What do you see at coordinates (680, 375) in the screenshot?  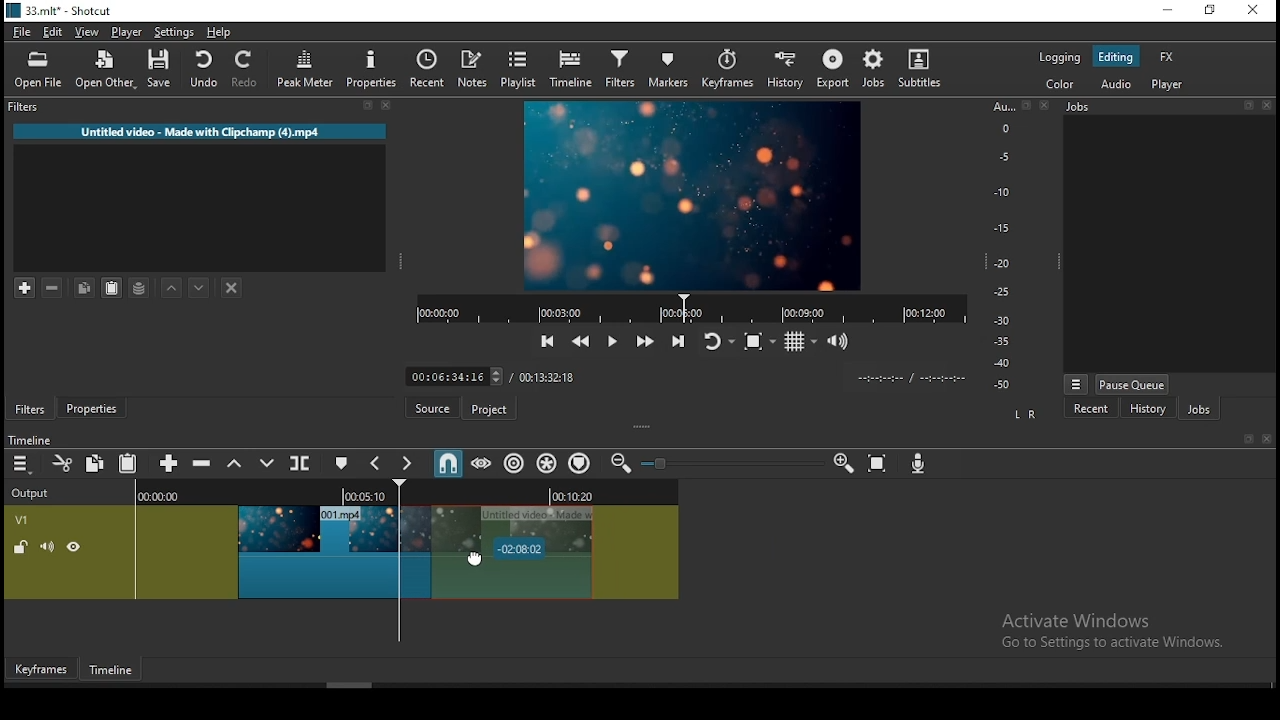 I see `` at bounding box center [680, 375].